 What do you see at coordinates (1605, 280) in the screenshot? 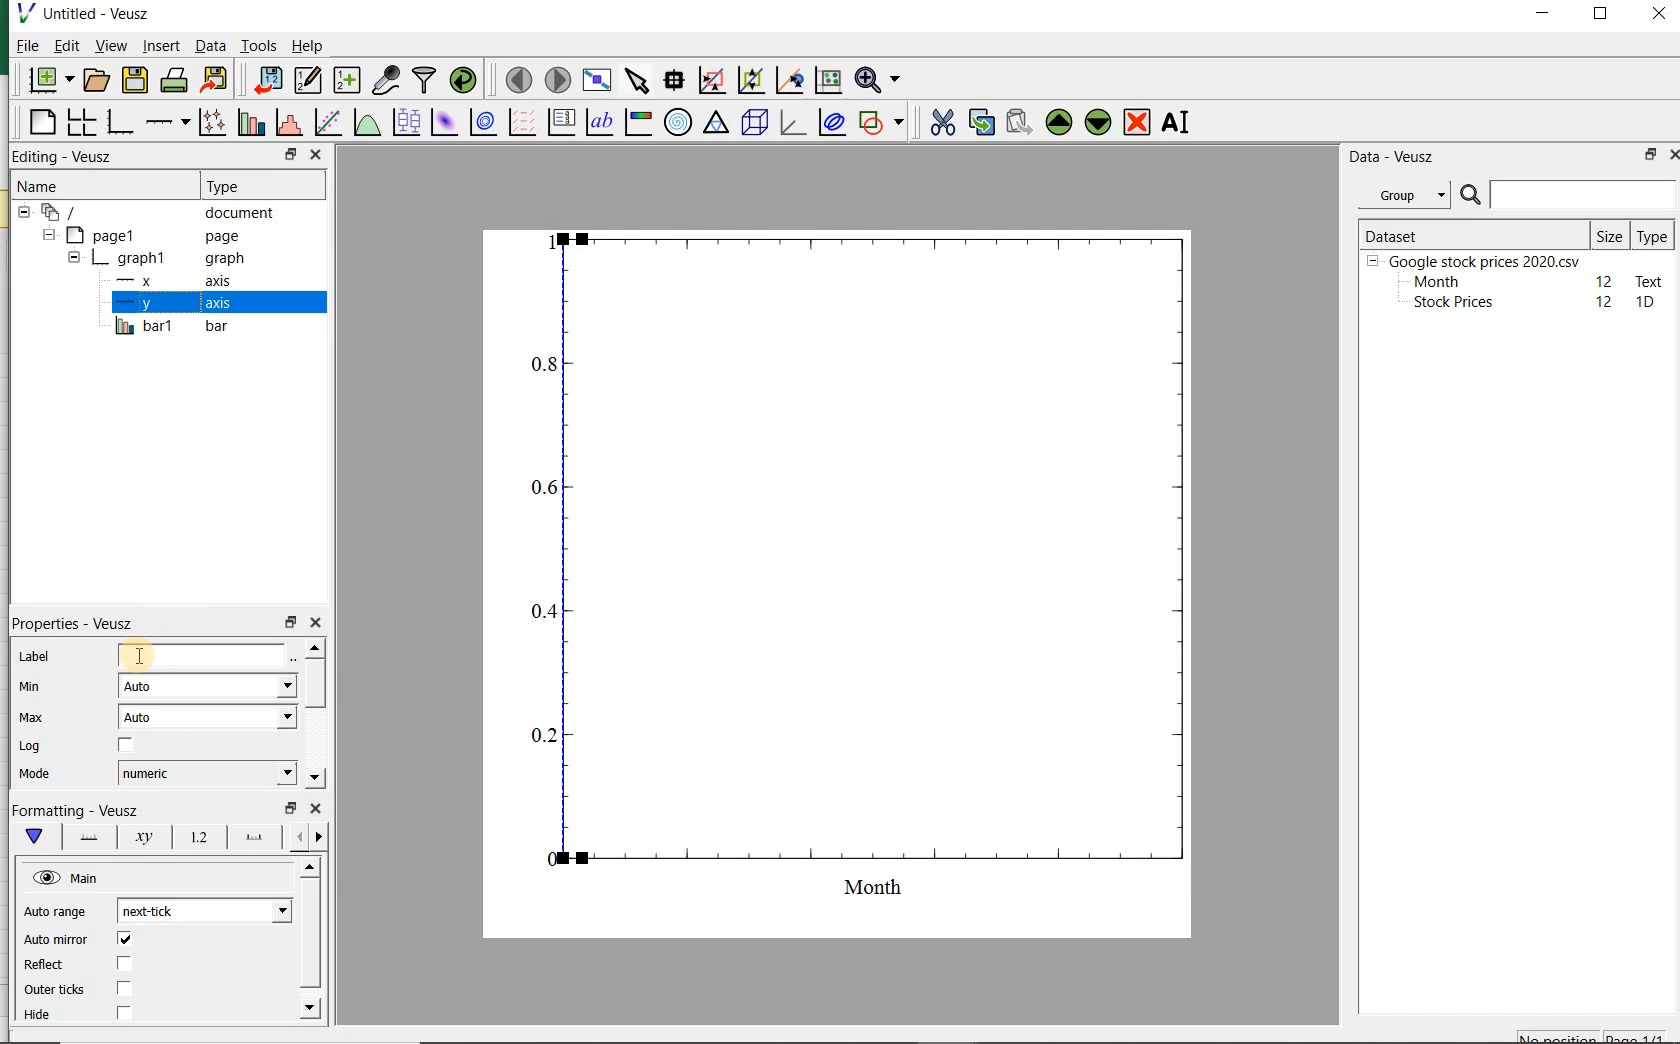
I see `12` at bounding box center [1605, 280].